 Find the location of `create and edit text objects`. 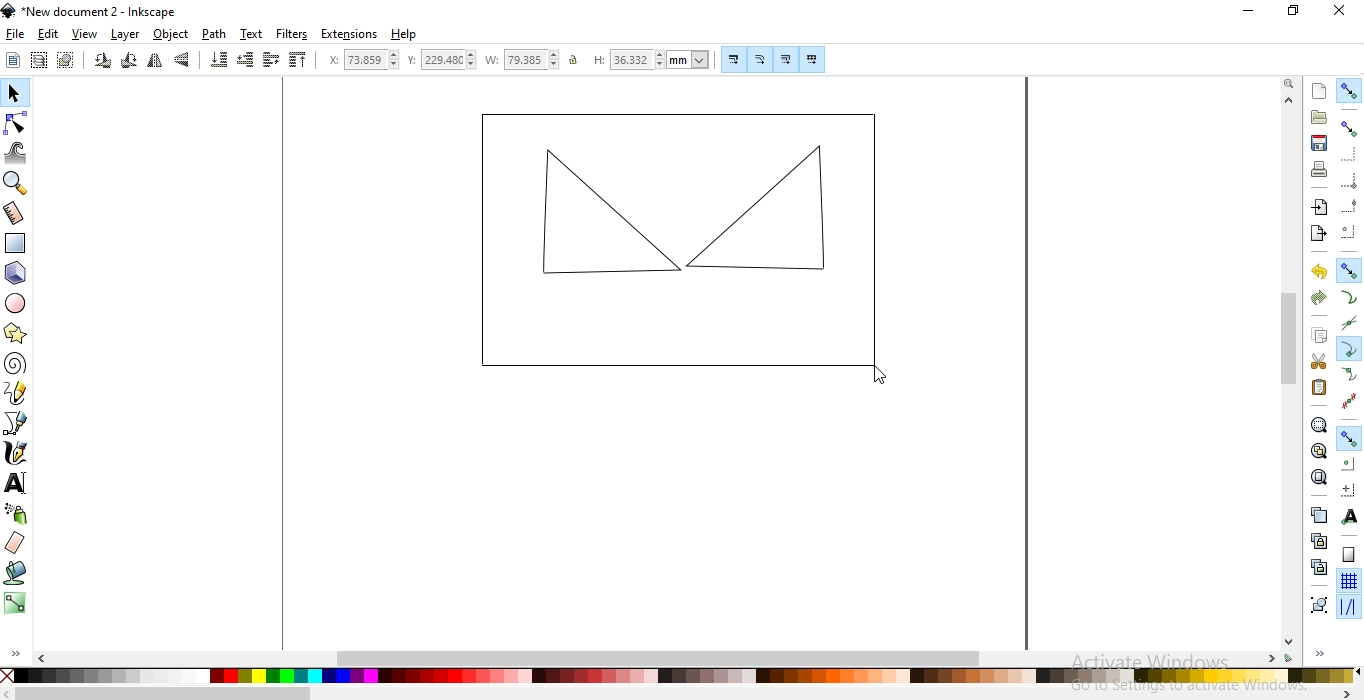

create and edit text objects is located at coordinates (18, 484).